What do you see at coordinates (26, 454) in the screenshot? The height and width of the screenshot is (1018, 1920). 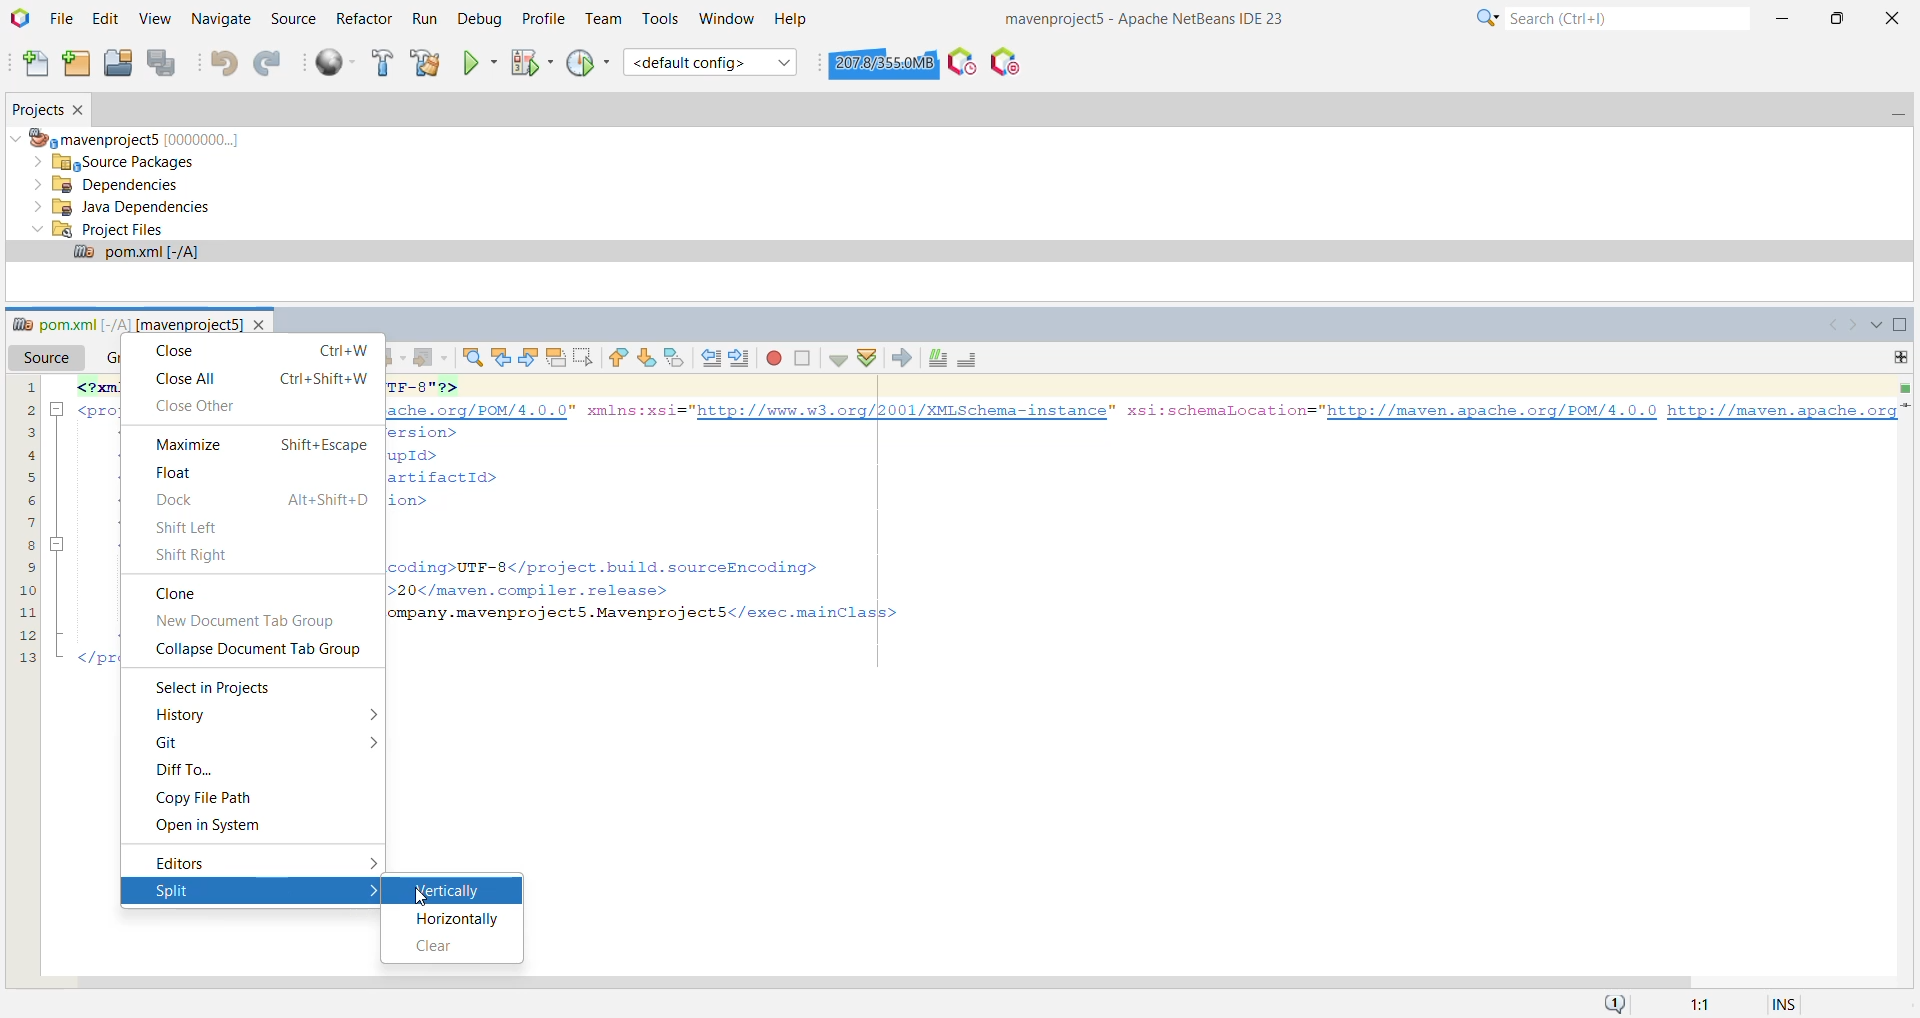 I see `4` at bounding box center [26, 454].